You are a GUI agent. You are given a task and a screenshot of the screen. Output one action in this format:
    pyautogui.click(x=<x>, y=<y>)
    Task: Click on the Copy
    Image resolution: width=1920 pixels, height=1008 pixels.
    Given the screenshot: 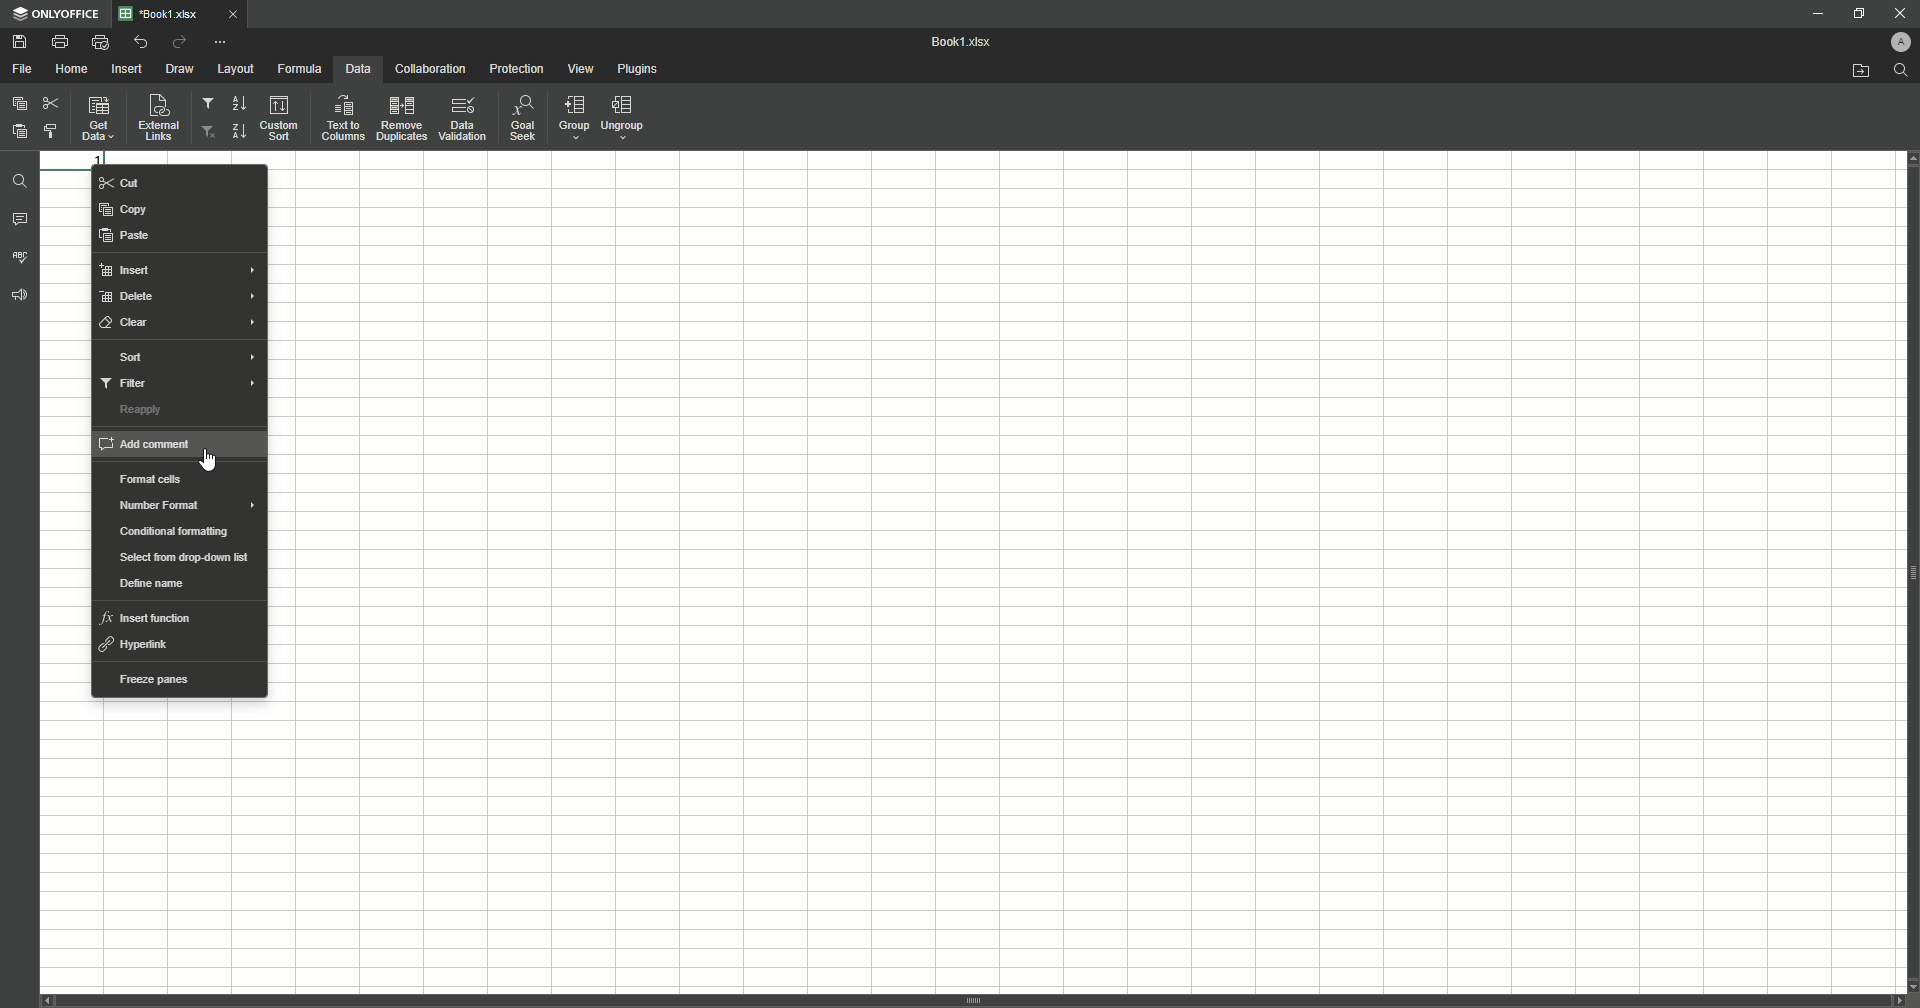 What is the action you would take?
    pyautogui.click(x=122, y=209)
    